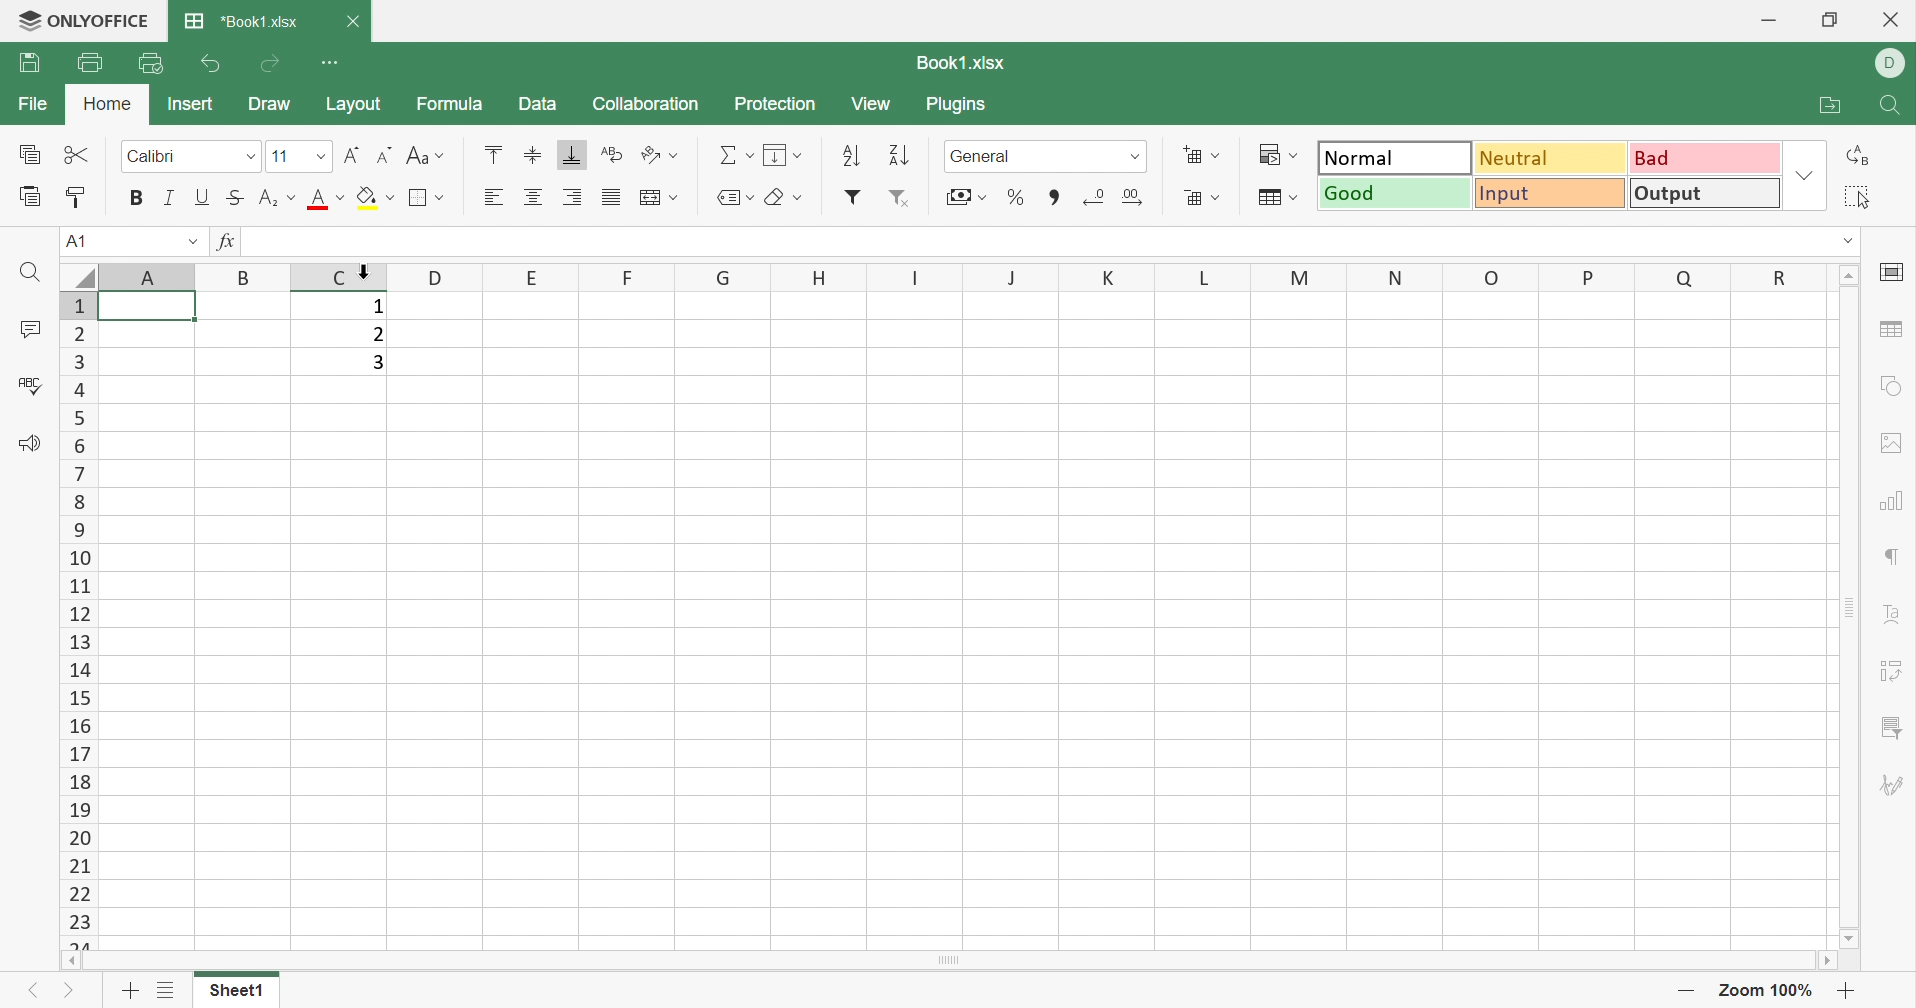 This screenshot has height=1008, width=1916. Describe the element at coordinates (147, 61) in the screenshot. I see `Quick Print` at that location.